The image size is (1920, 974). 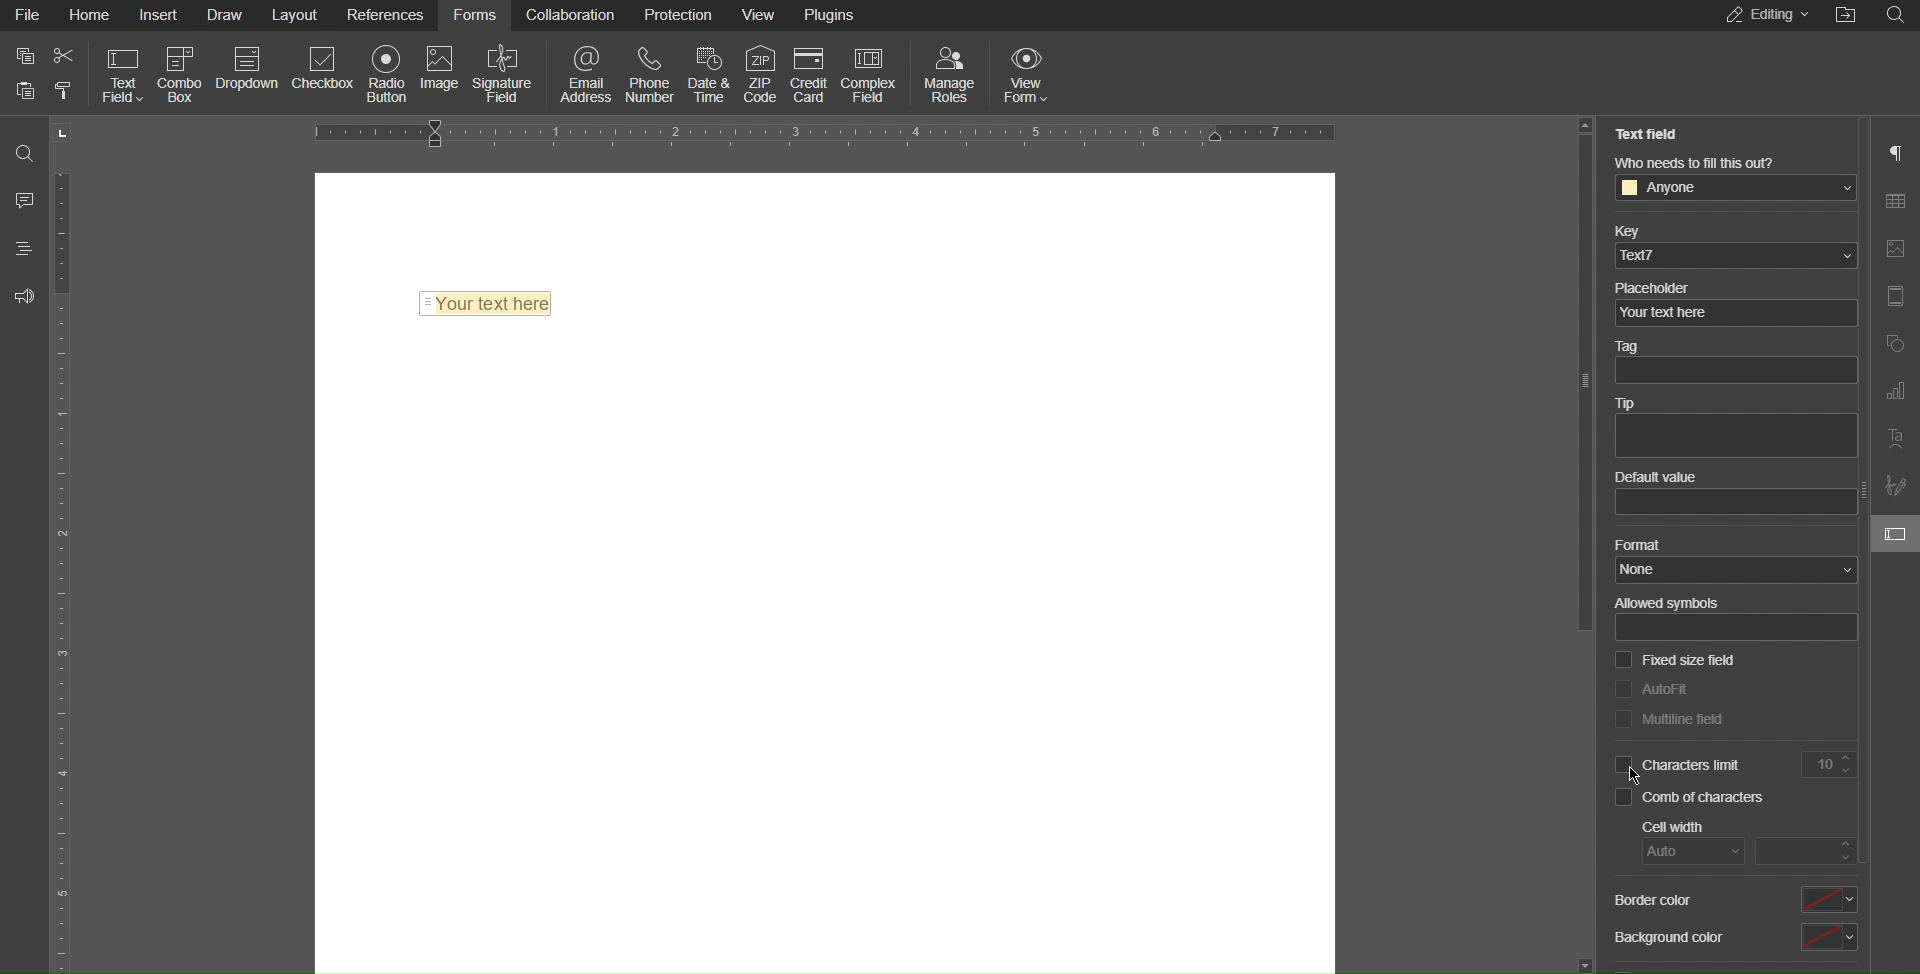 What do you see at coordinates (833, 12) in the screenshot?
I see `Plugins` at bounding box center [833, 12].